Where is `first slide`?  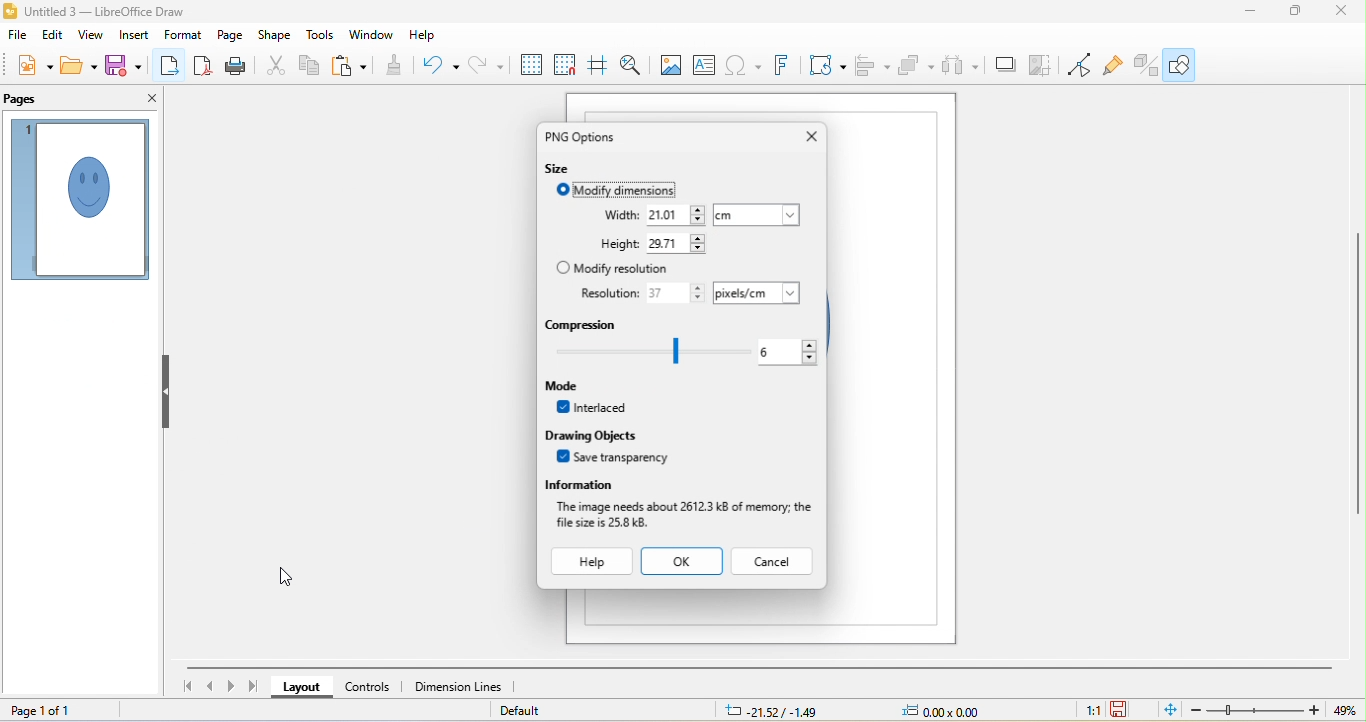 first slide is located at coordinates (191, 686).